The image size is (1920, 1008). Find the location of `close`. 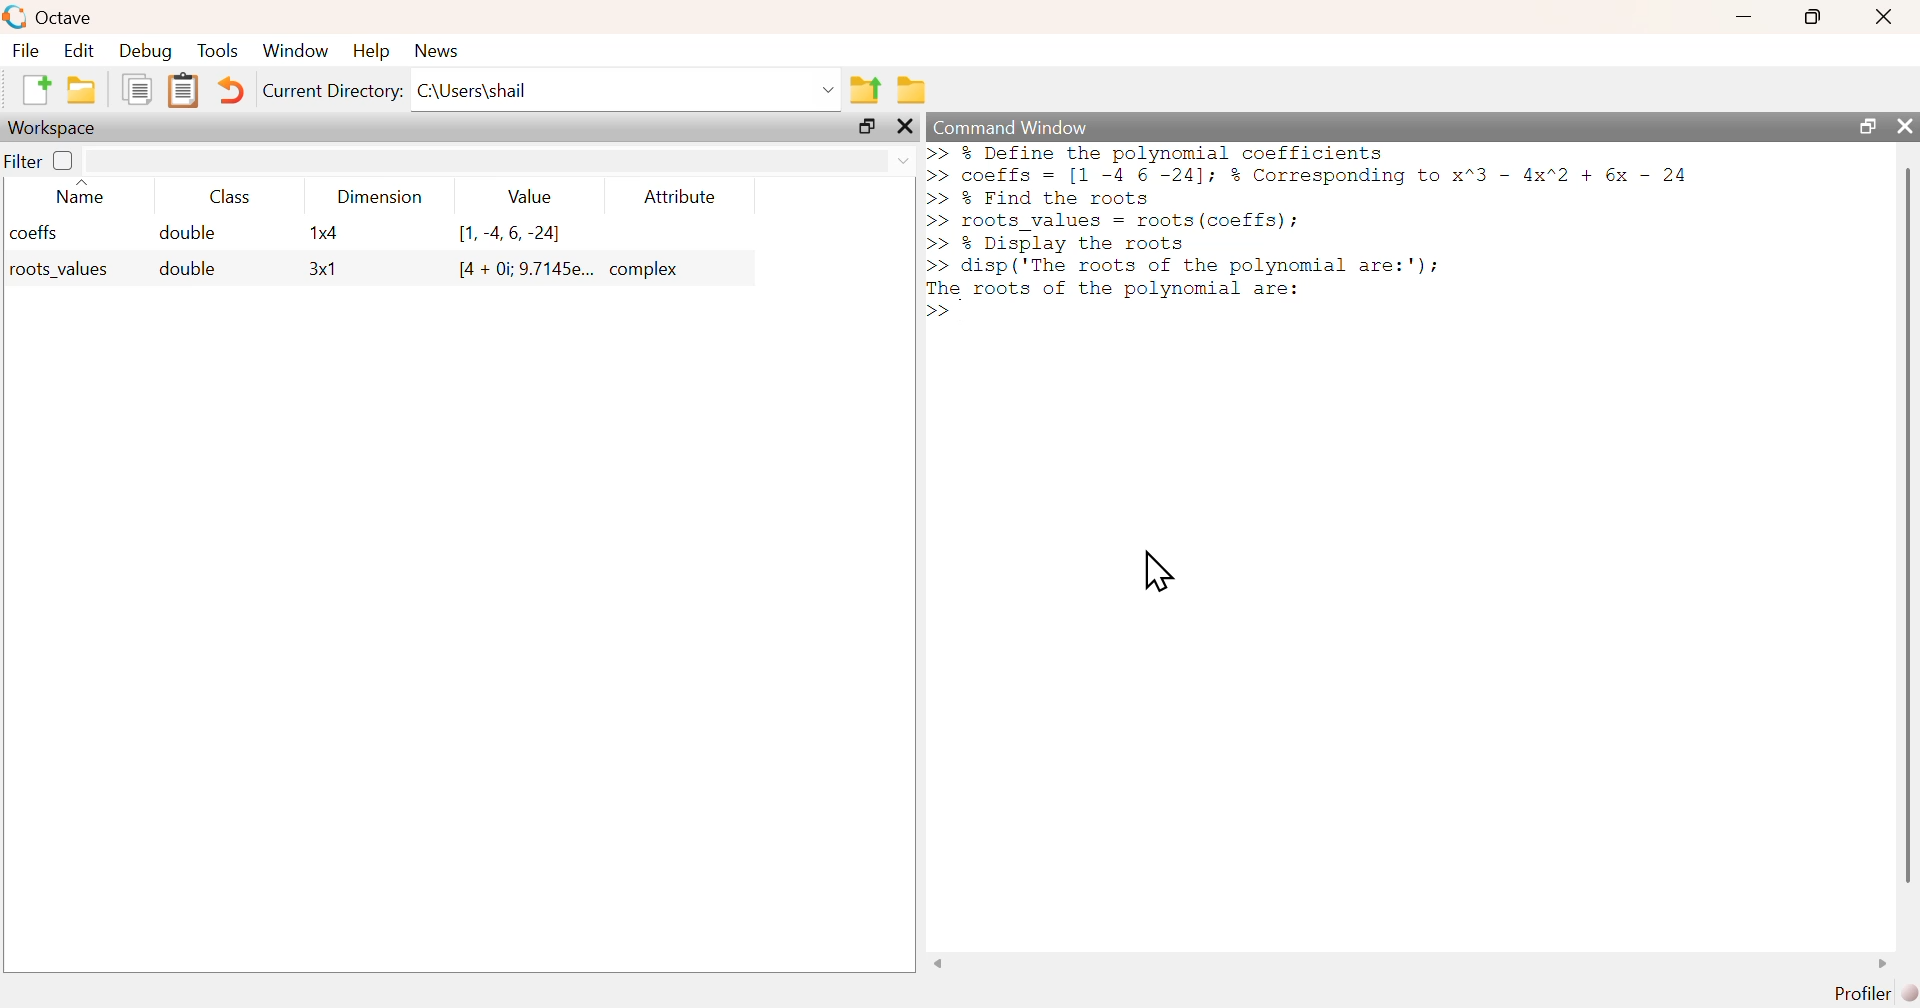

close is located at coordinates (1905, 127).